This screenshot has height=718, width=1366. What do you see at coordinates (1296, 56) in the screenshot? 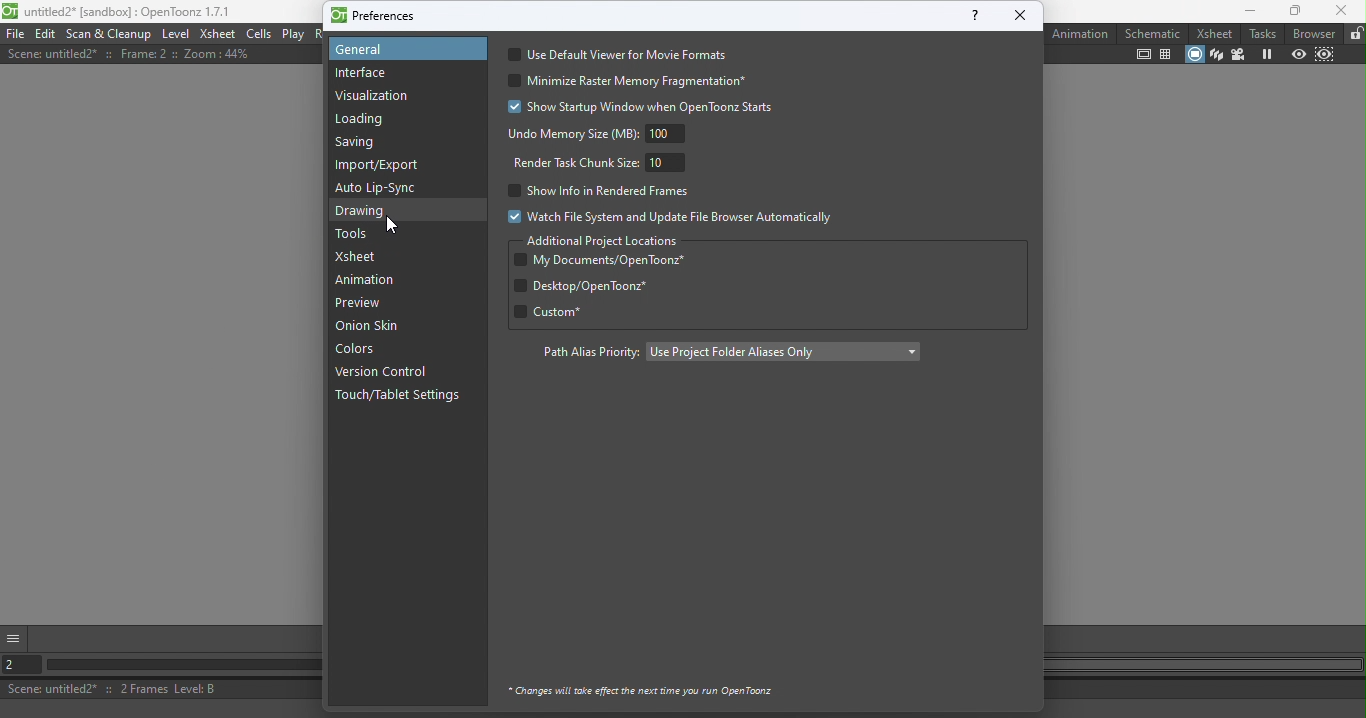
I see `Preview` at bounding box center [1296, 56].